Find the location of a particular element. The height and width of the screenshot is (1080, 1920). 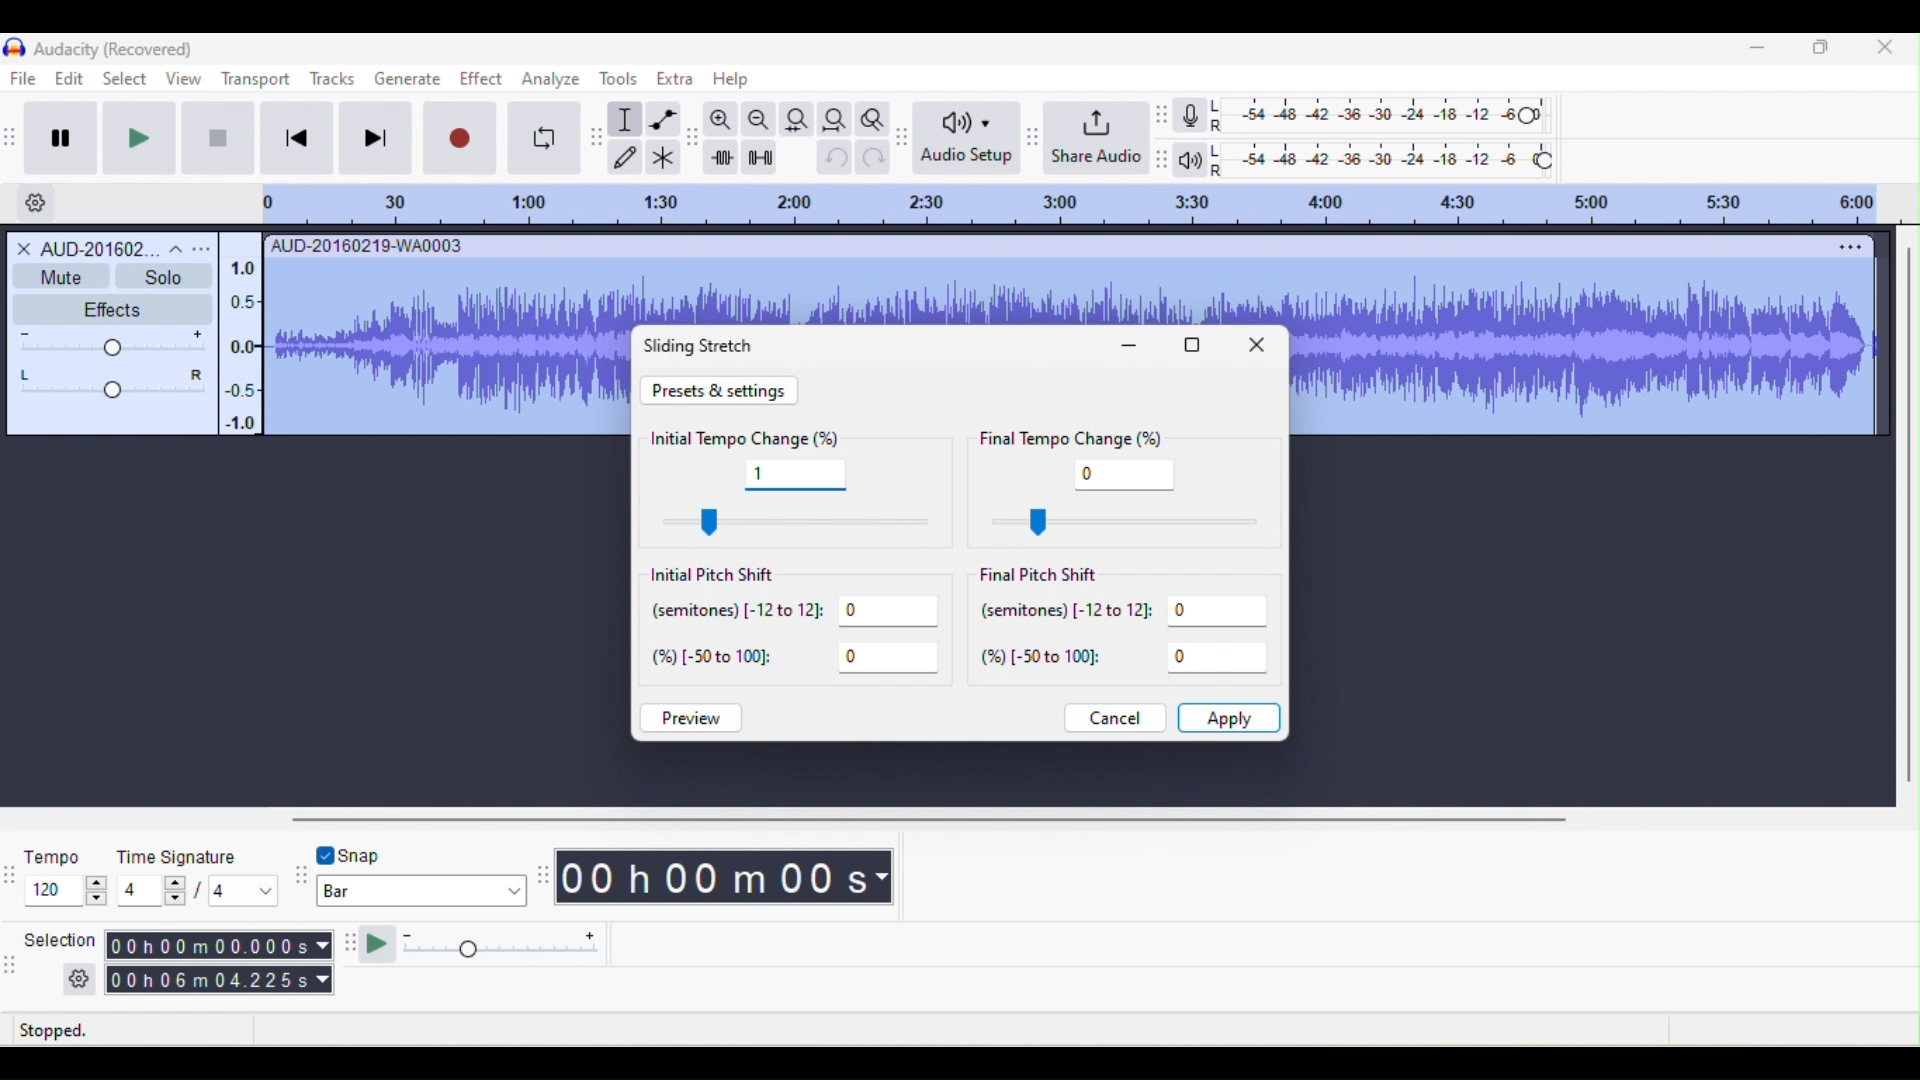

audacity time signature toolbar is located at coordinates (12, 873).